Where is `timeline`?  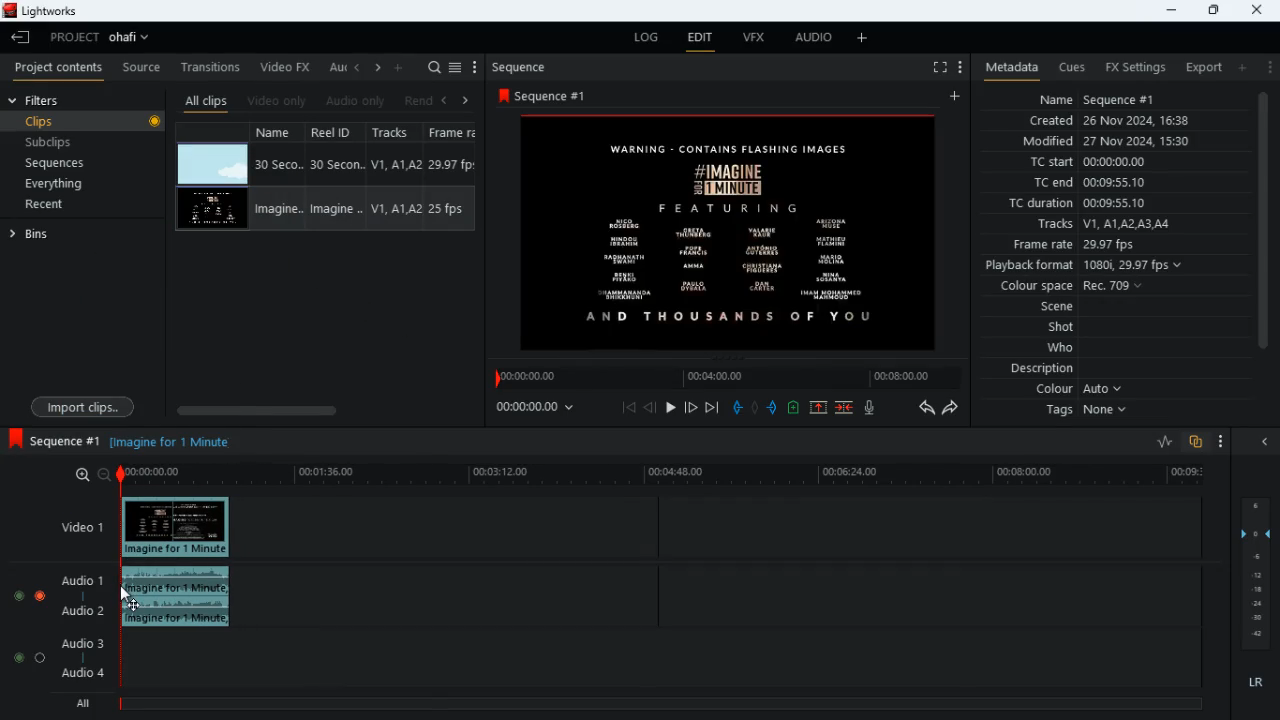
timeline is located at coordinates (724, 377).